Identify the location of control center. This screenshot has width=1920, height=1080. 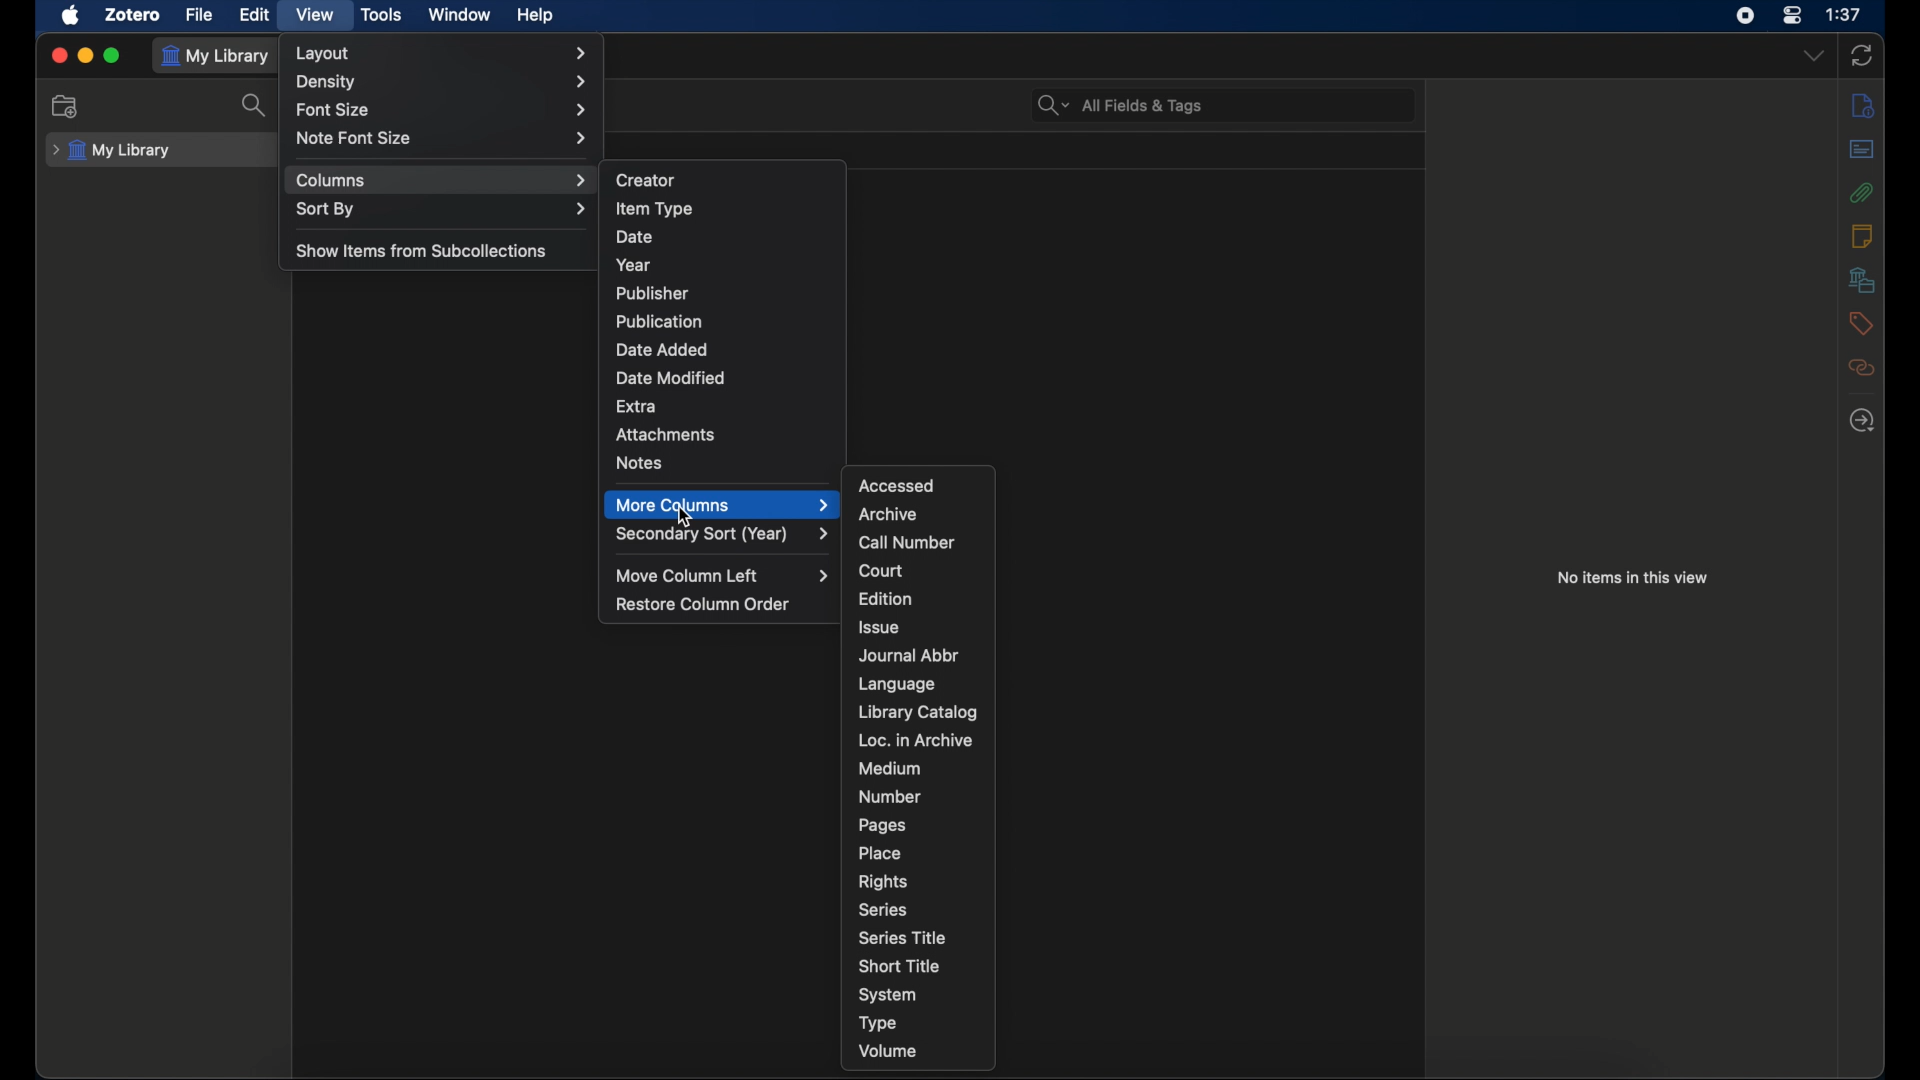
(1792, 15).